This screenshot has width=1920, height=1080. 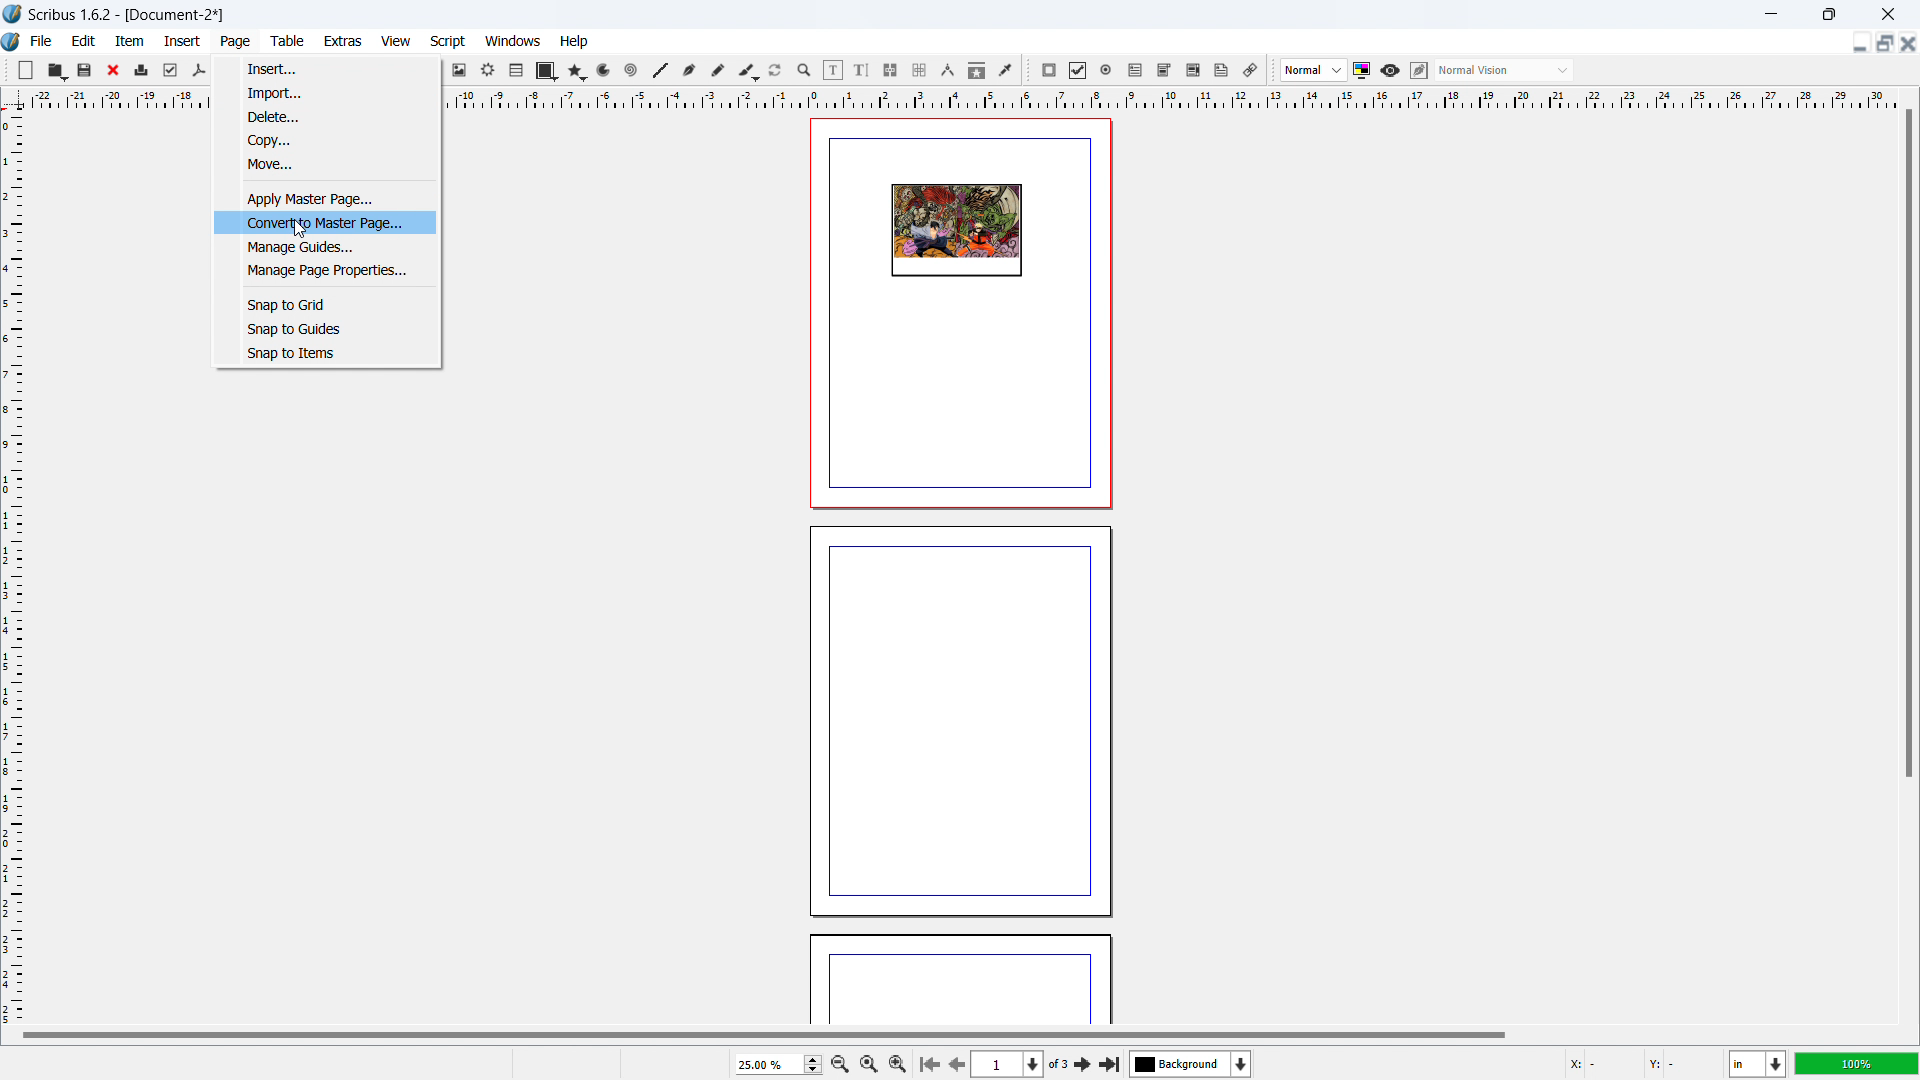 I want to click on next page, so click(x=954, y=1062).